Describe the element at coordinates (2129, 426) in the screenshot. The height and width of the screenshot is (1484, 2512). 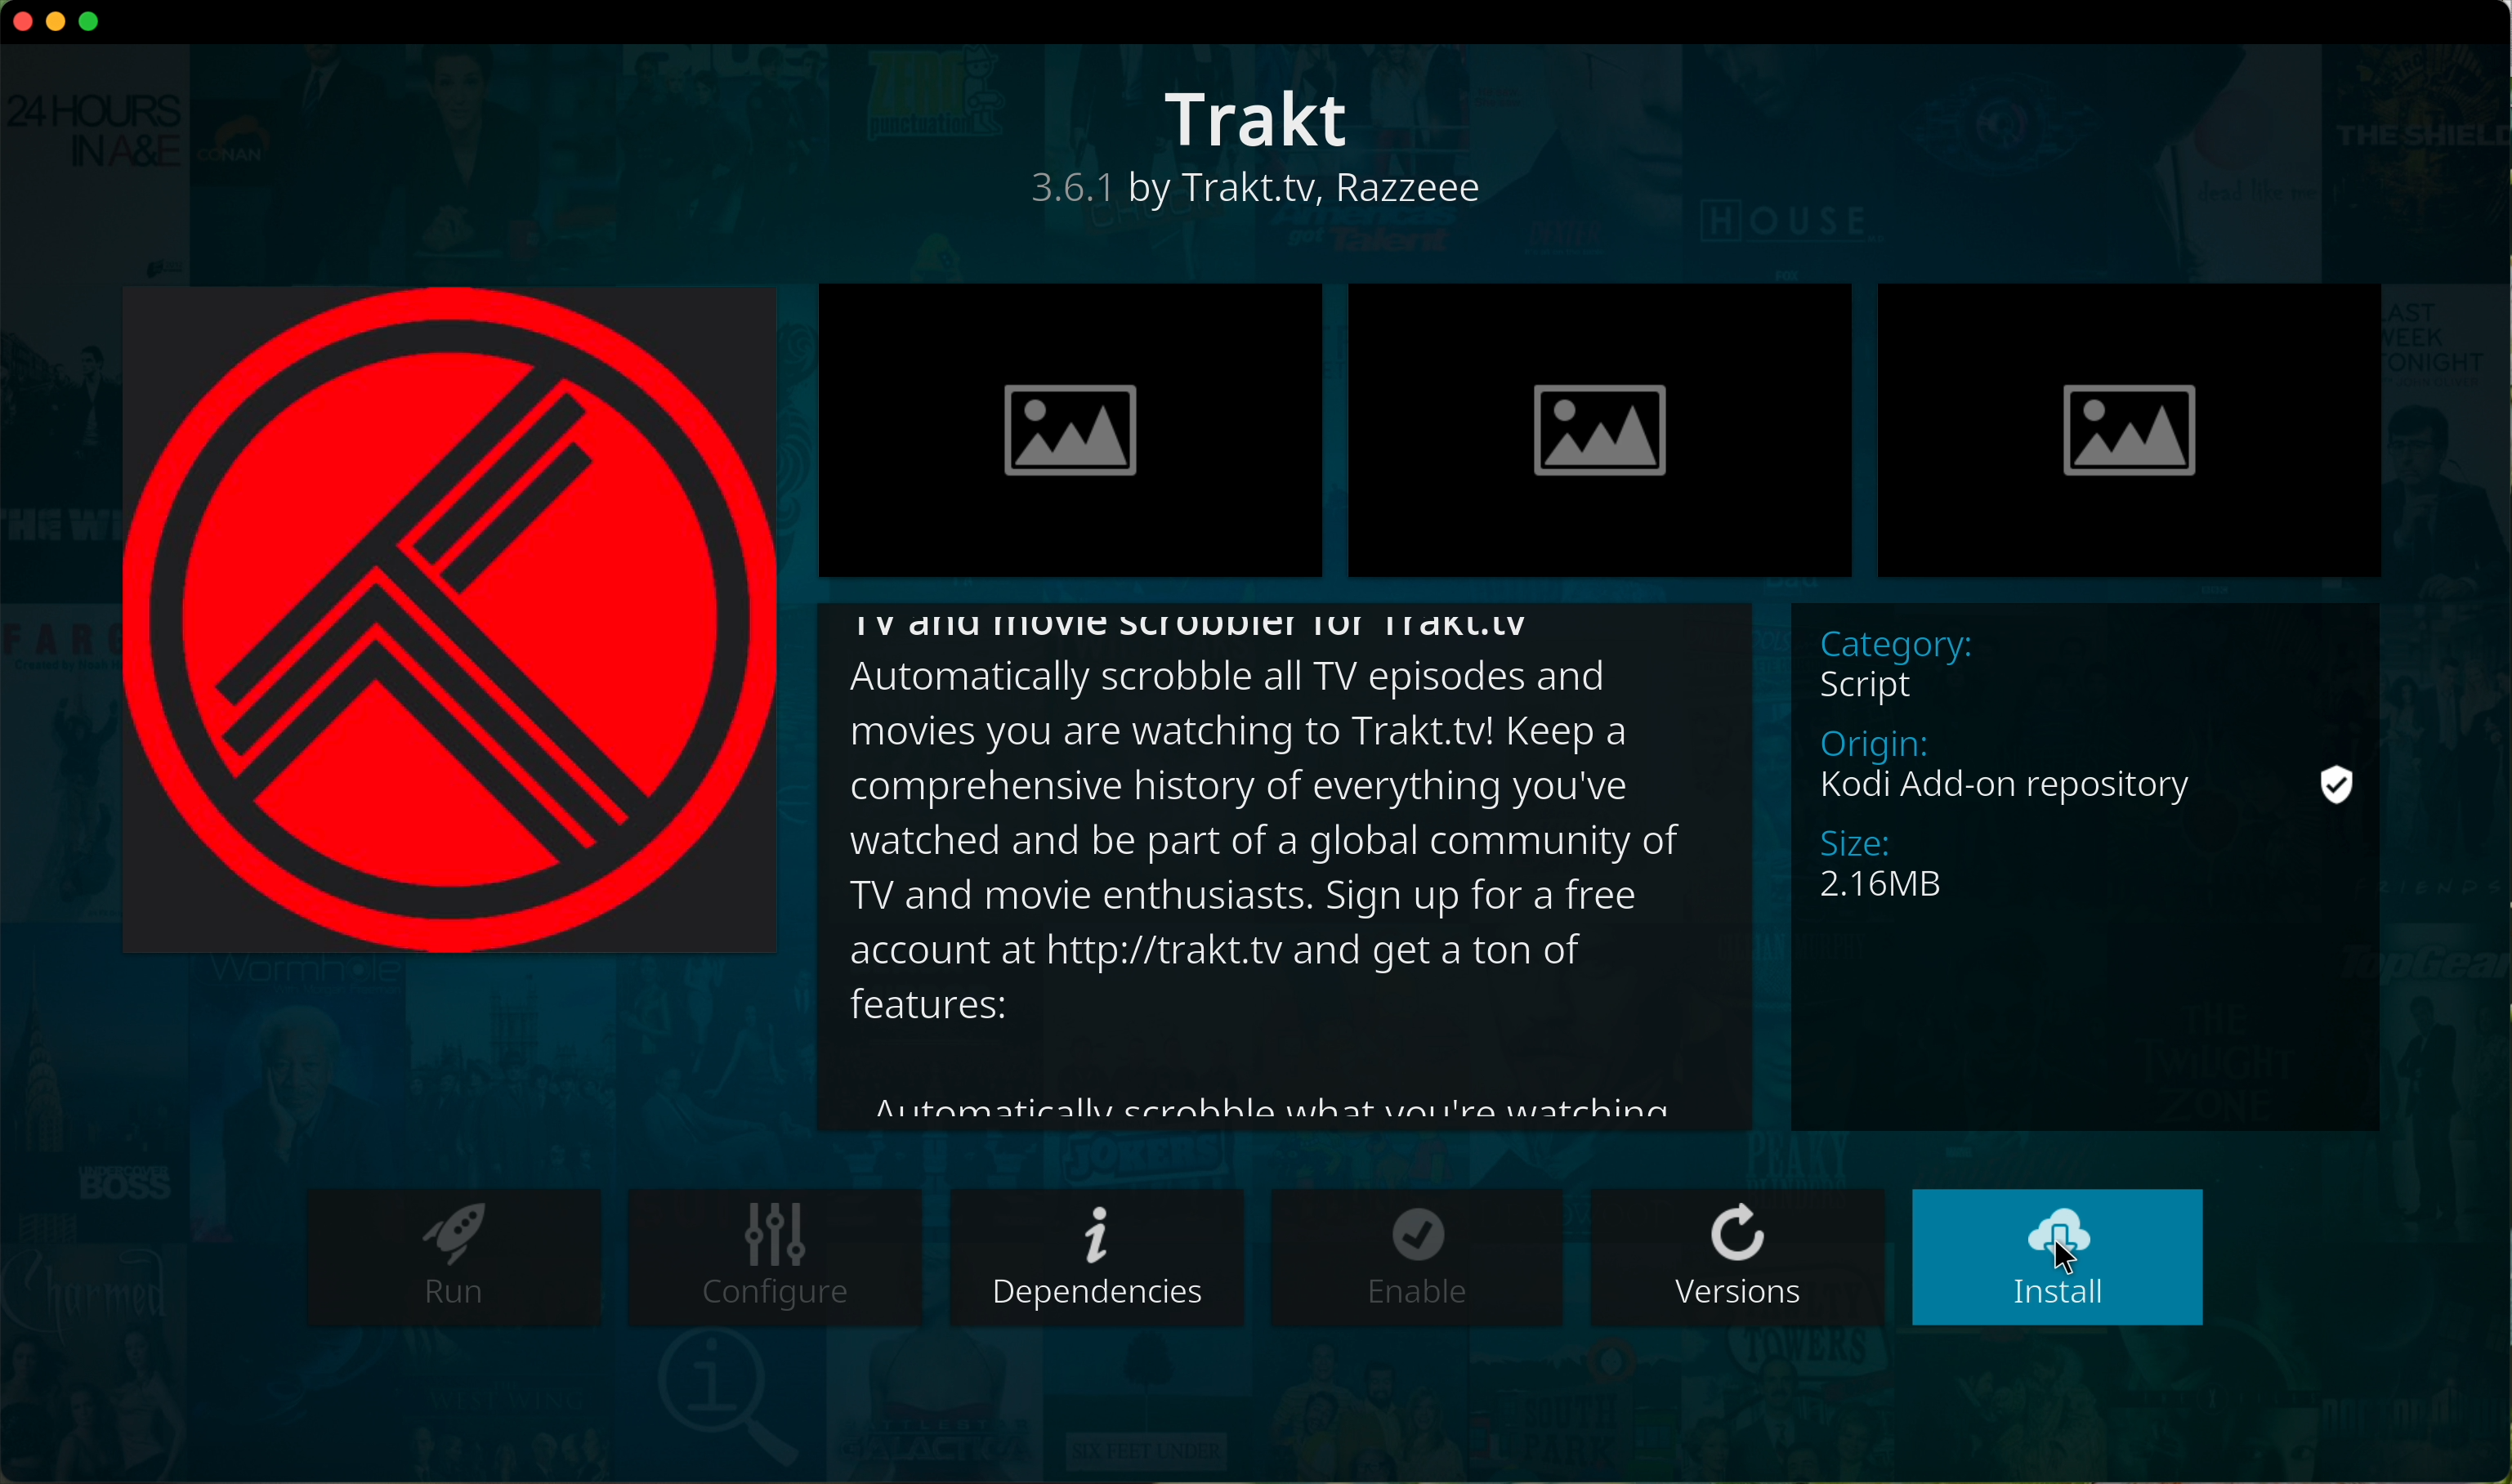
I see `image` at that location.